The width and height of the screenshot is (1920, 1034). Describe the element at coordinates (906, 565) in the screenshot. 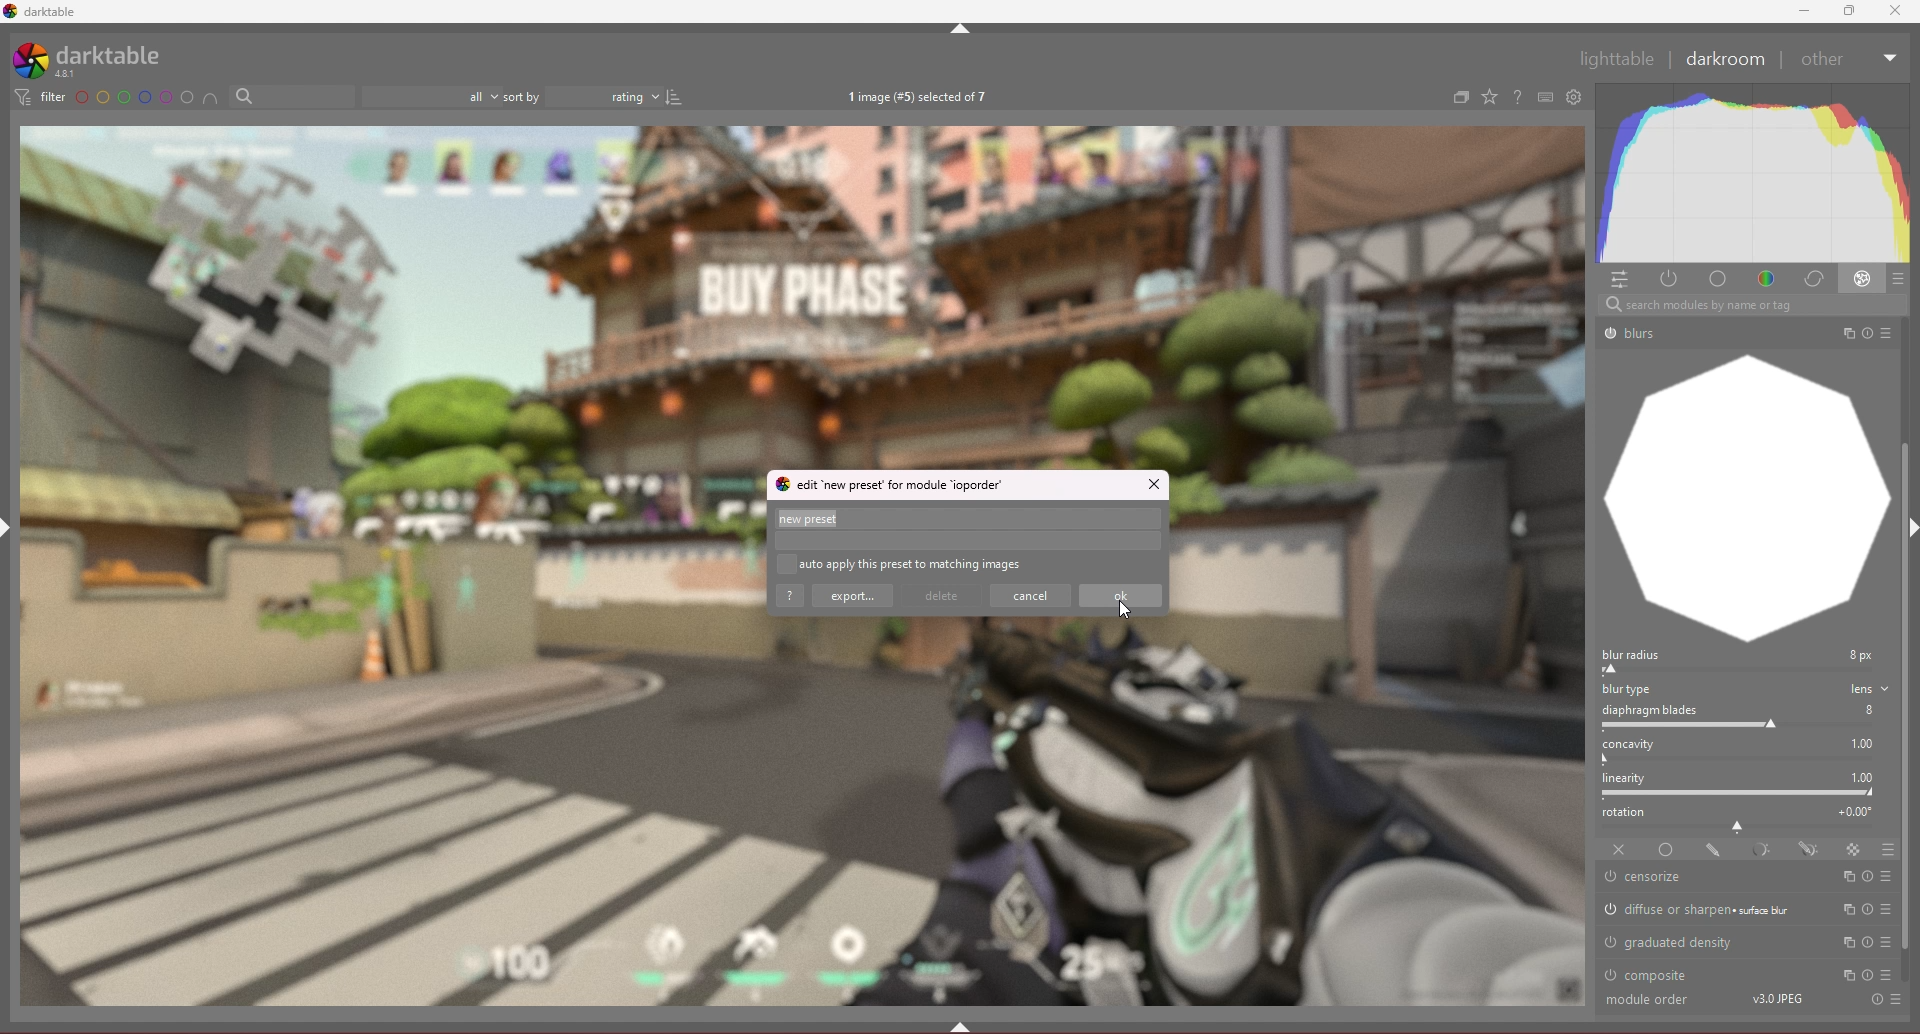

I see `auto apply` at that location.